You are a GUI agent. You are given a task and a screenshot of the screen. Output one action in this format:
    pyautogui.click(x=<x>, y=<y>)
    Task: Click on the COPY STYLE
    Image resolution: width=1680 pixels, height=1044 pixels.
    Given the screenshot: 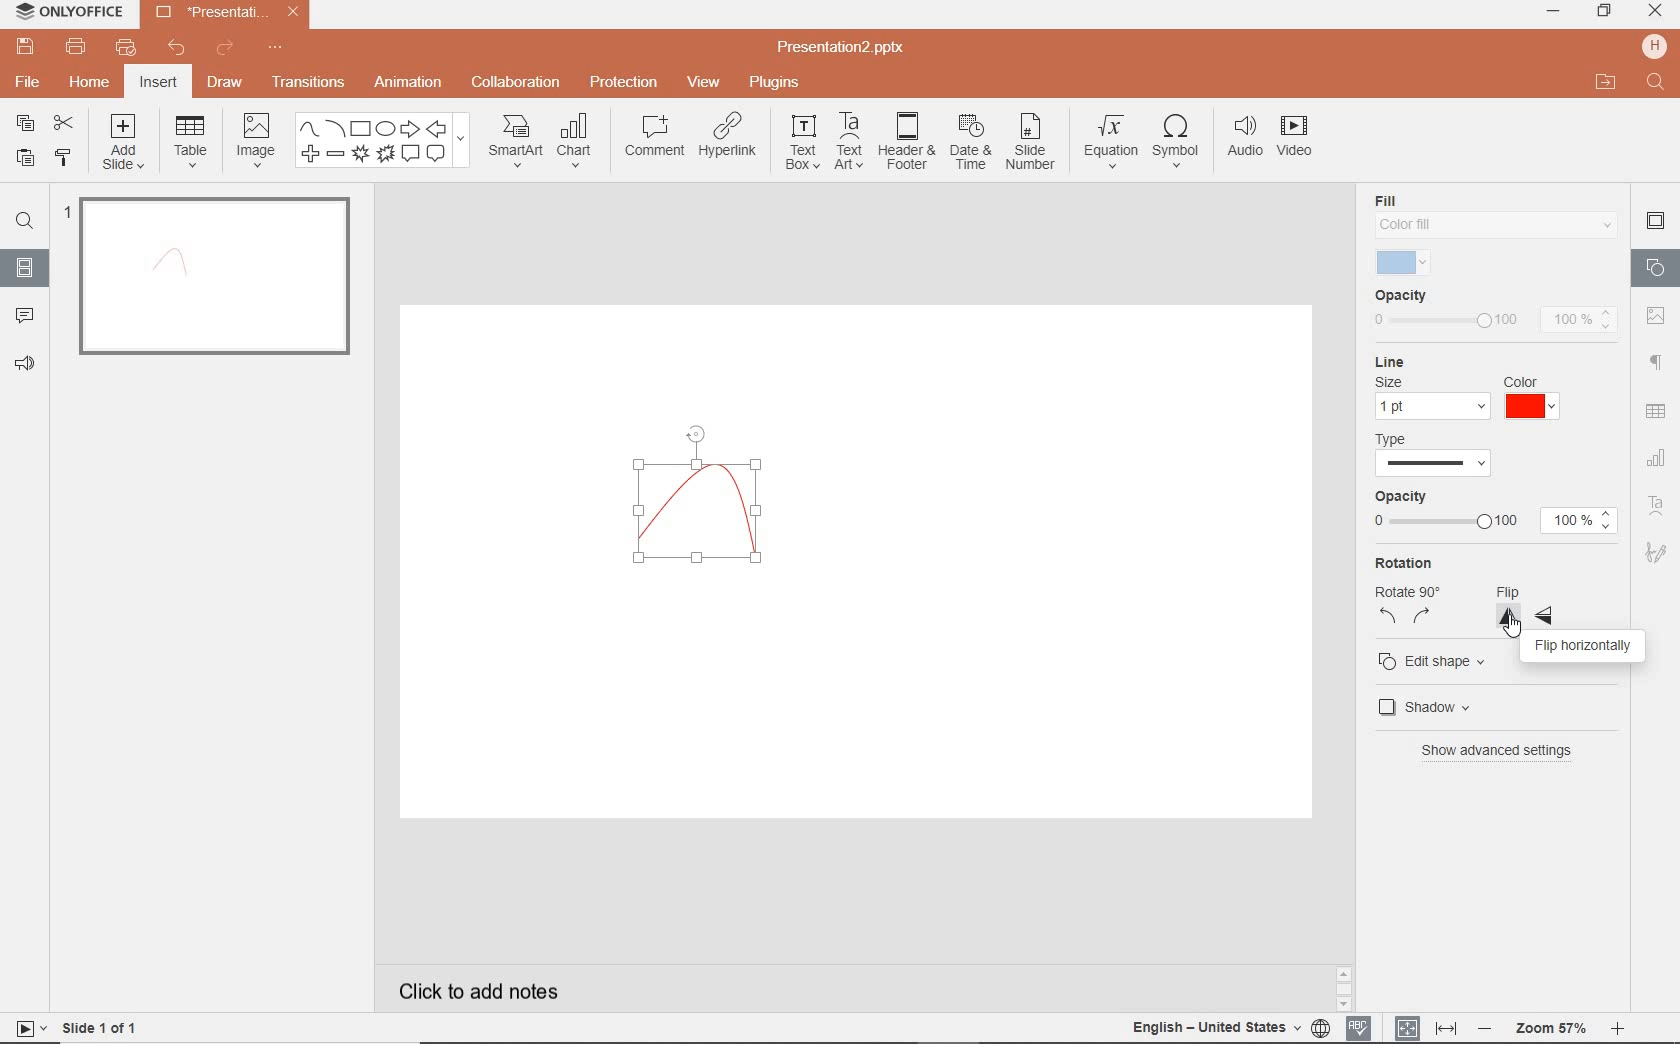 What is the action you would take?
    pyautogui.click(x=62, y=157)
    